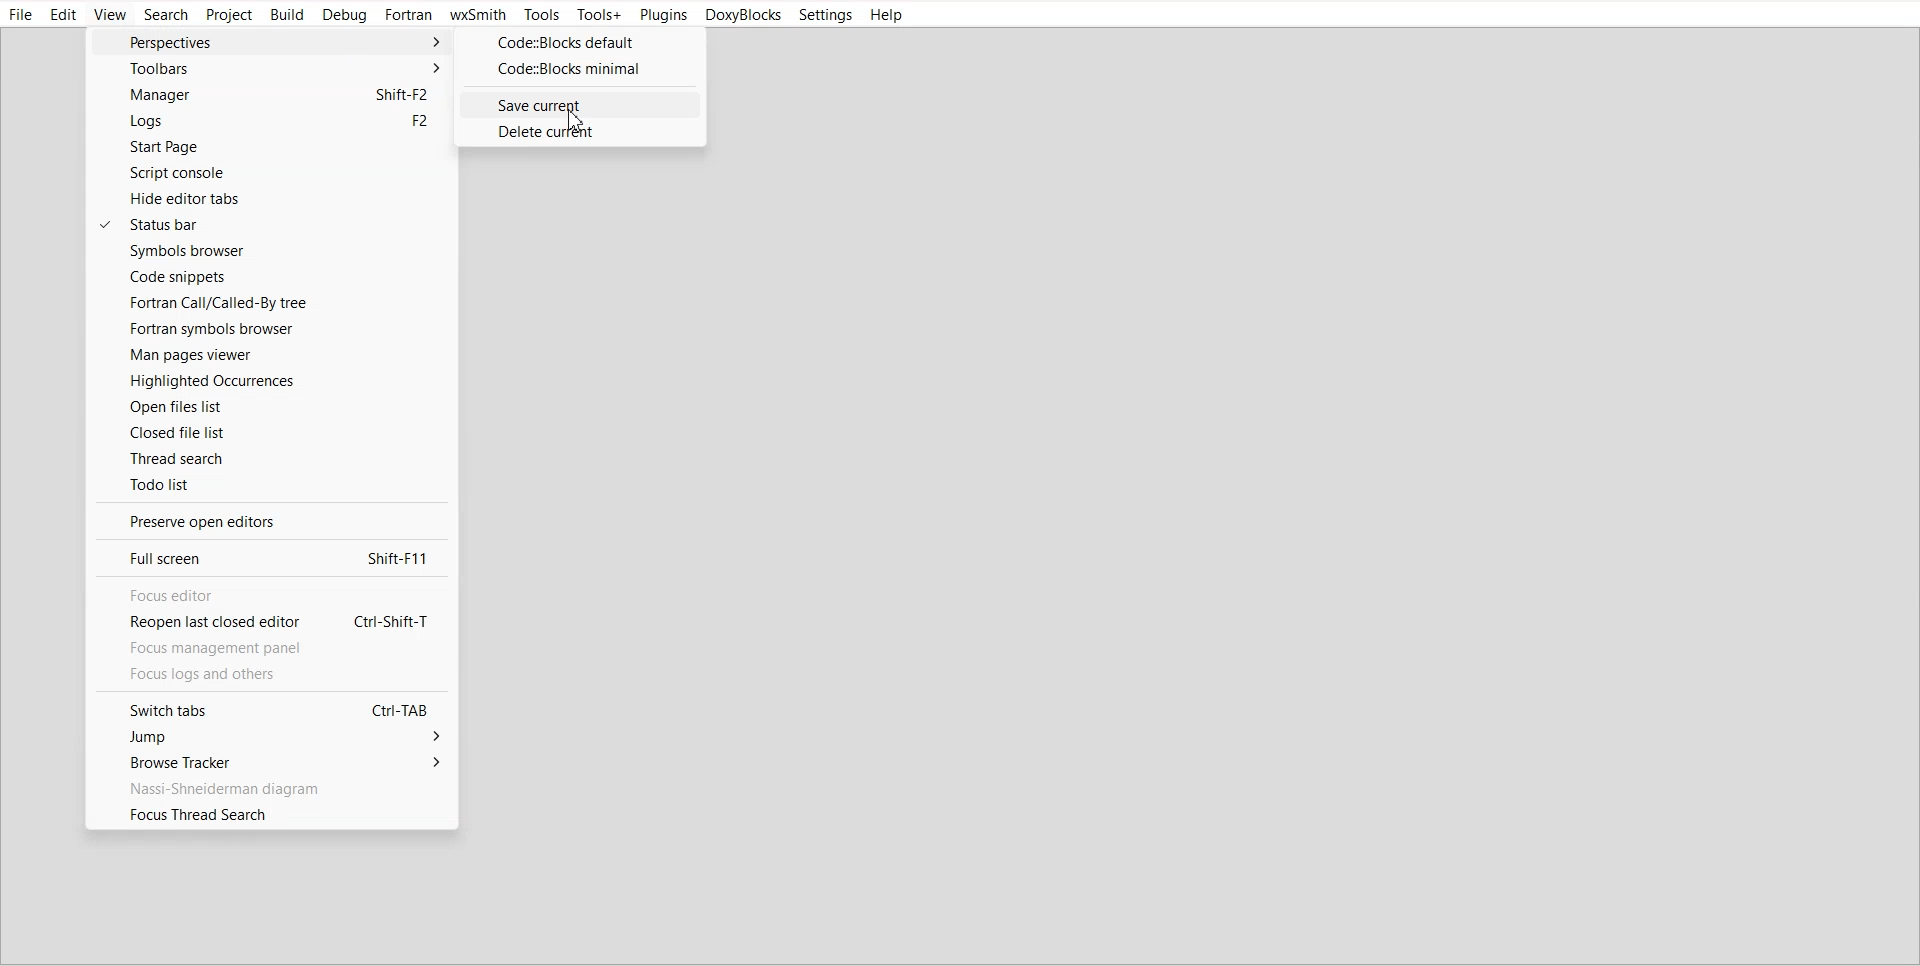  I want to click on File, so click(22, 15).